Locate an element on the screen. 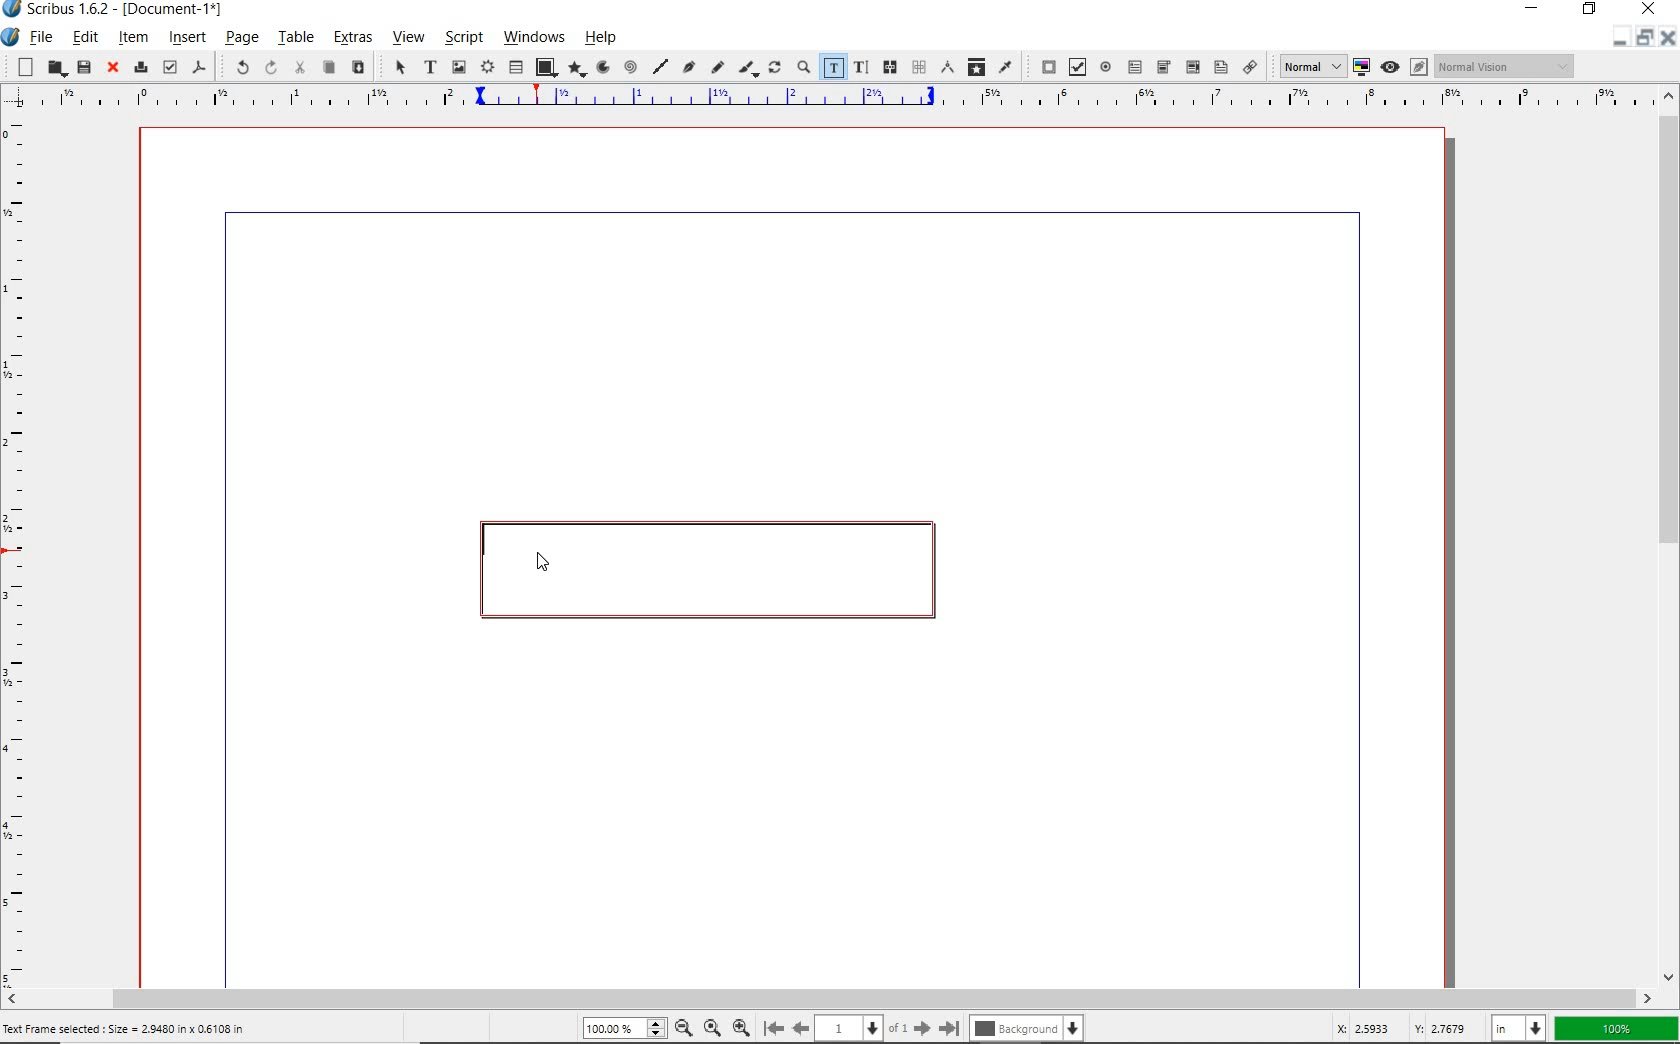 This screenshot has height=1044, width=1680. edit text with story editor is located at coordinates (860, 67).